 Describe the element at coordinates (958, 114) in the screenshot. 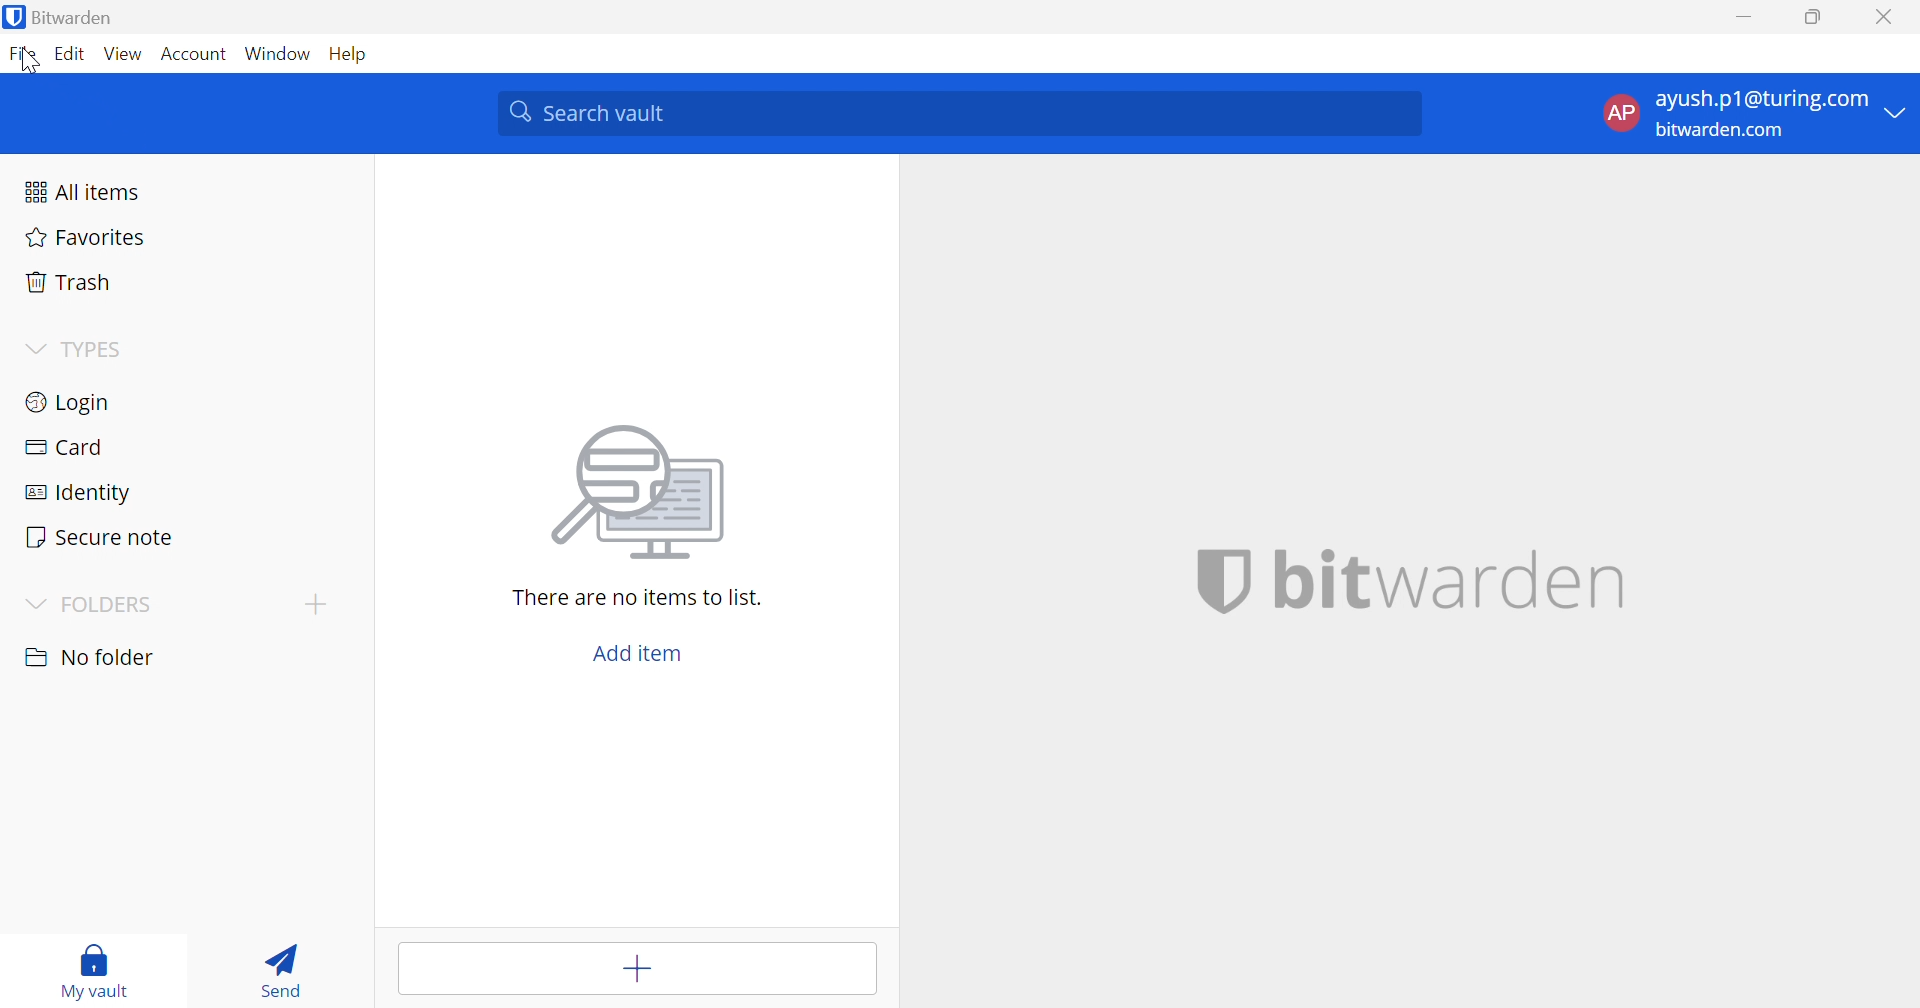

I see `Search vault` at that location.